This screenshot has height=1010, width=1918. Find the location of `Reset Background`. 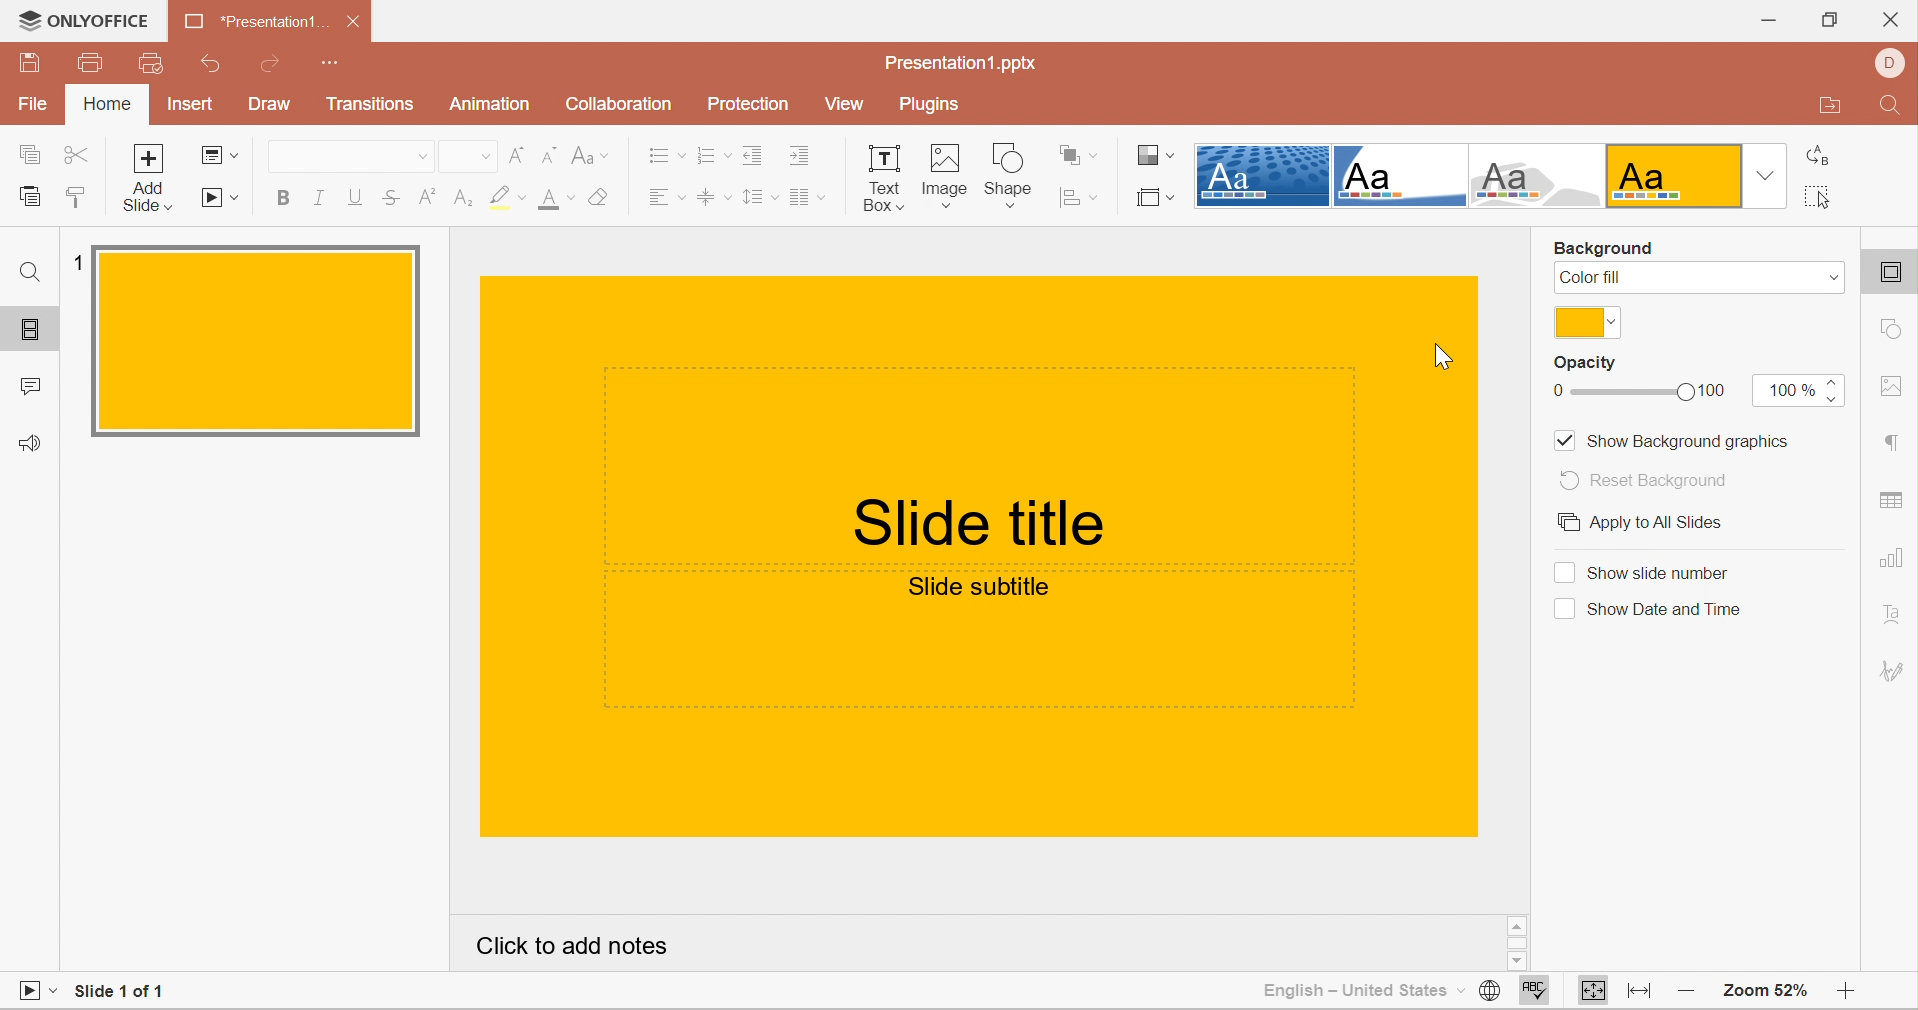

Reset Background is located at coordinates (1643, 480).